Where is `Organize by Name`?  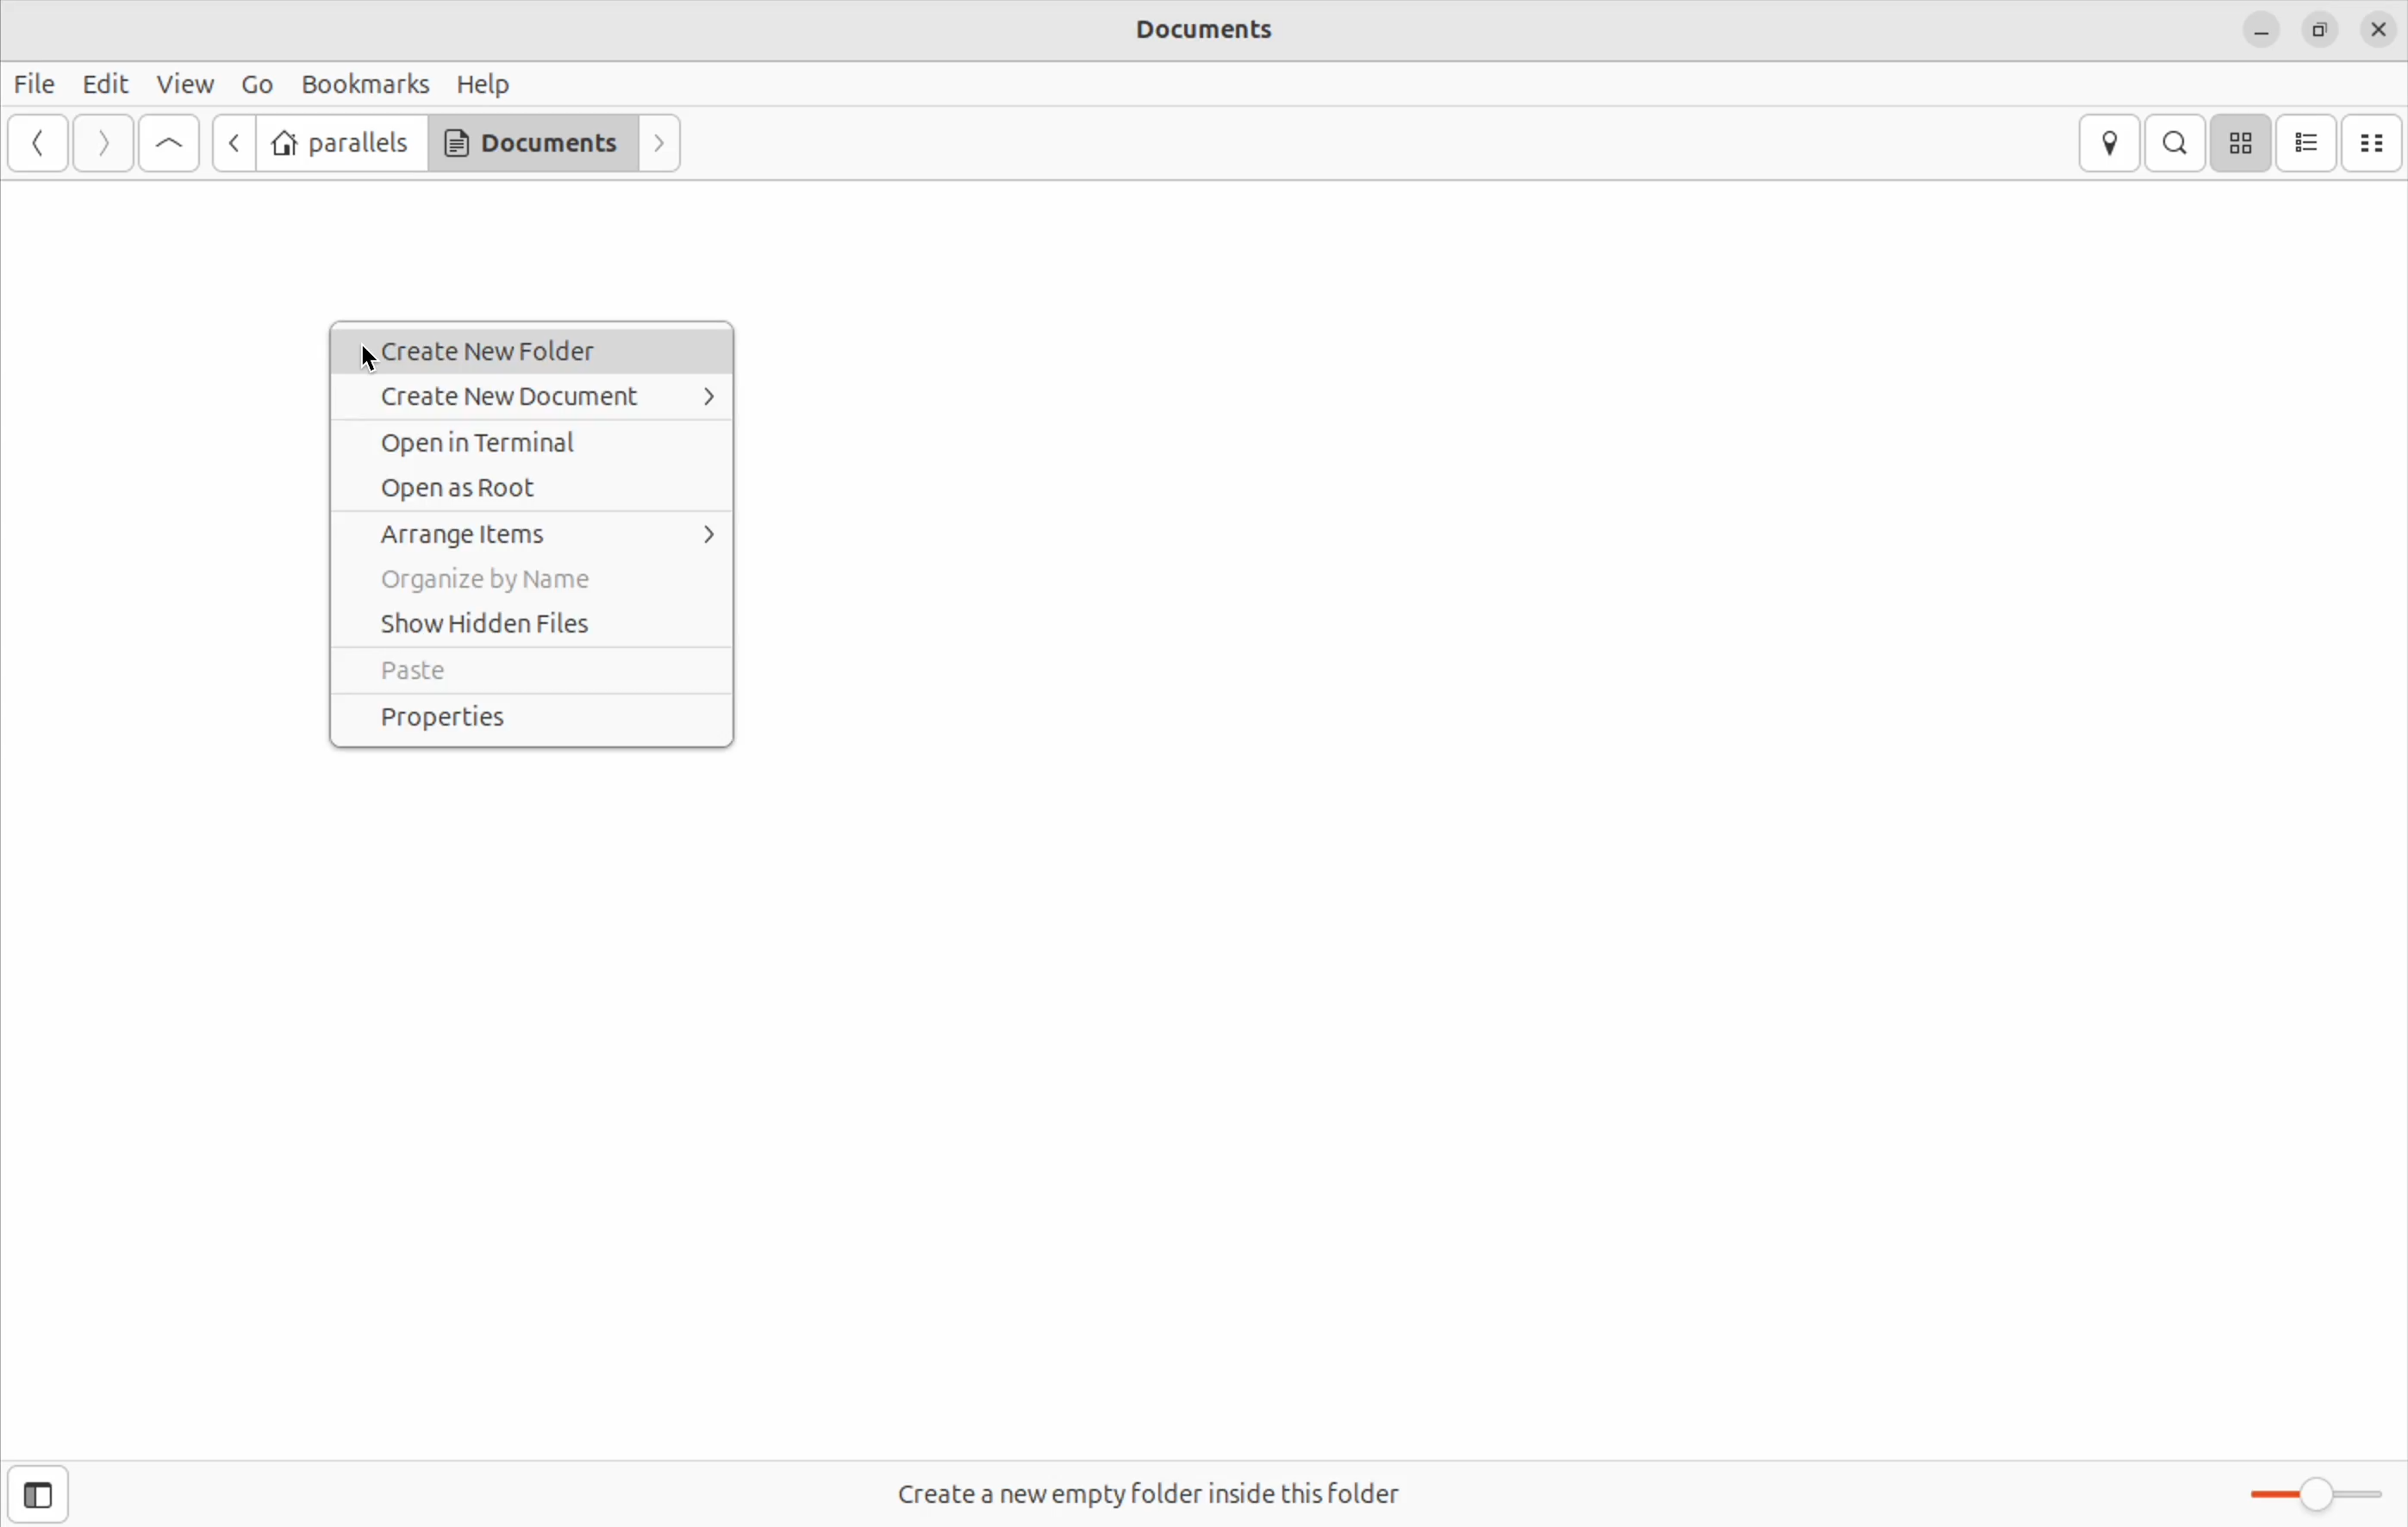
Organize by Name is located at coordinates (529, 581).